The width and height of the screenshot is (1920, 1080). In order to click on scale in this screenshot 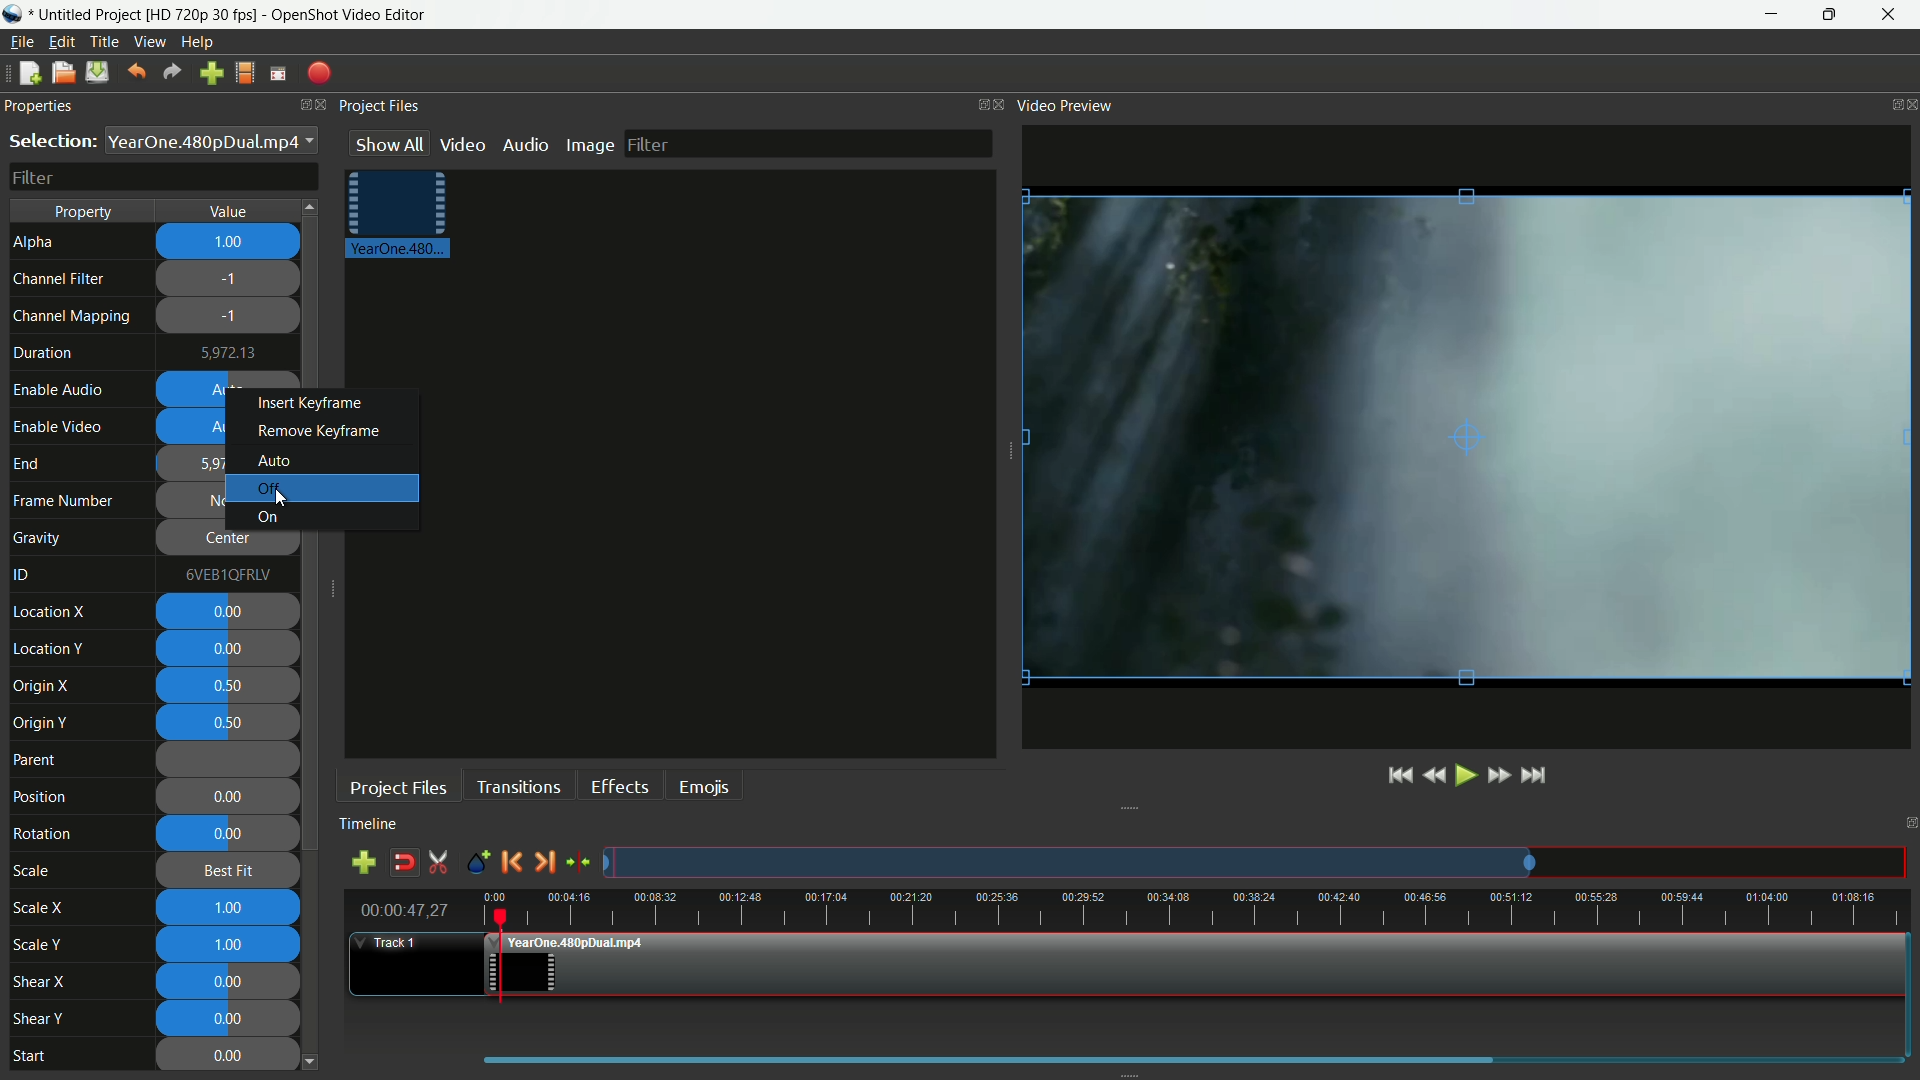, I will do `click(33, 872)`.